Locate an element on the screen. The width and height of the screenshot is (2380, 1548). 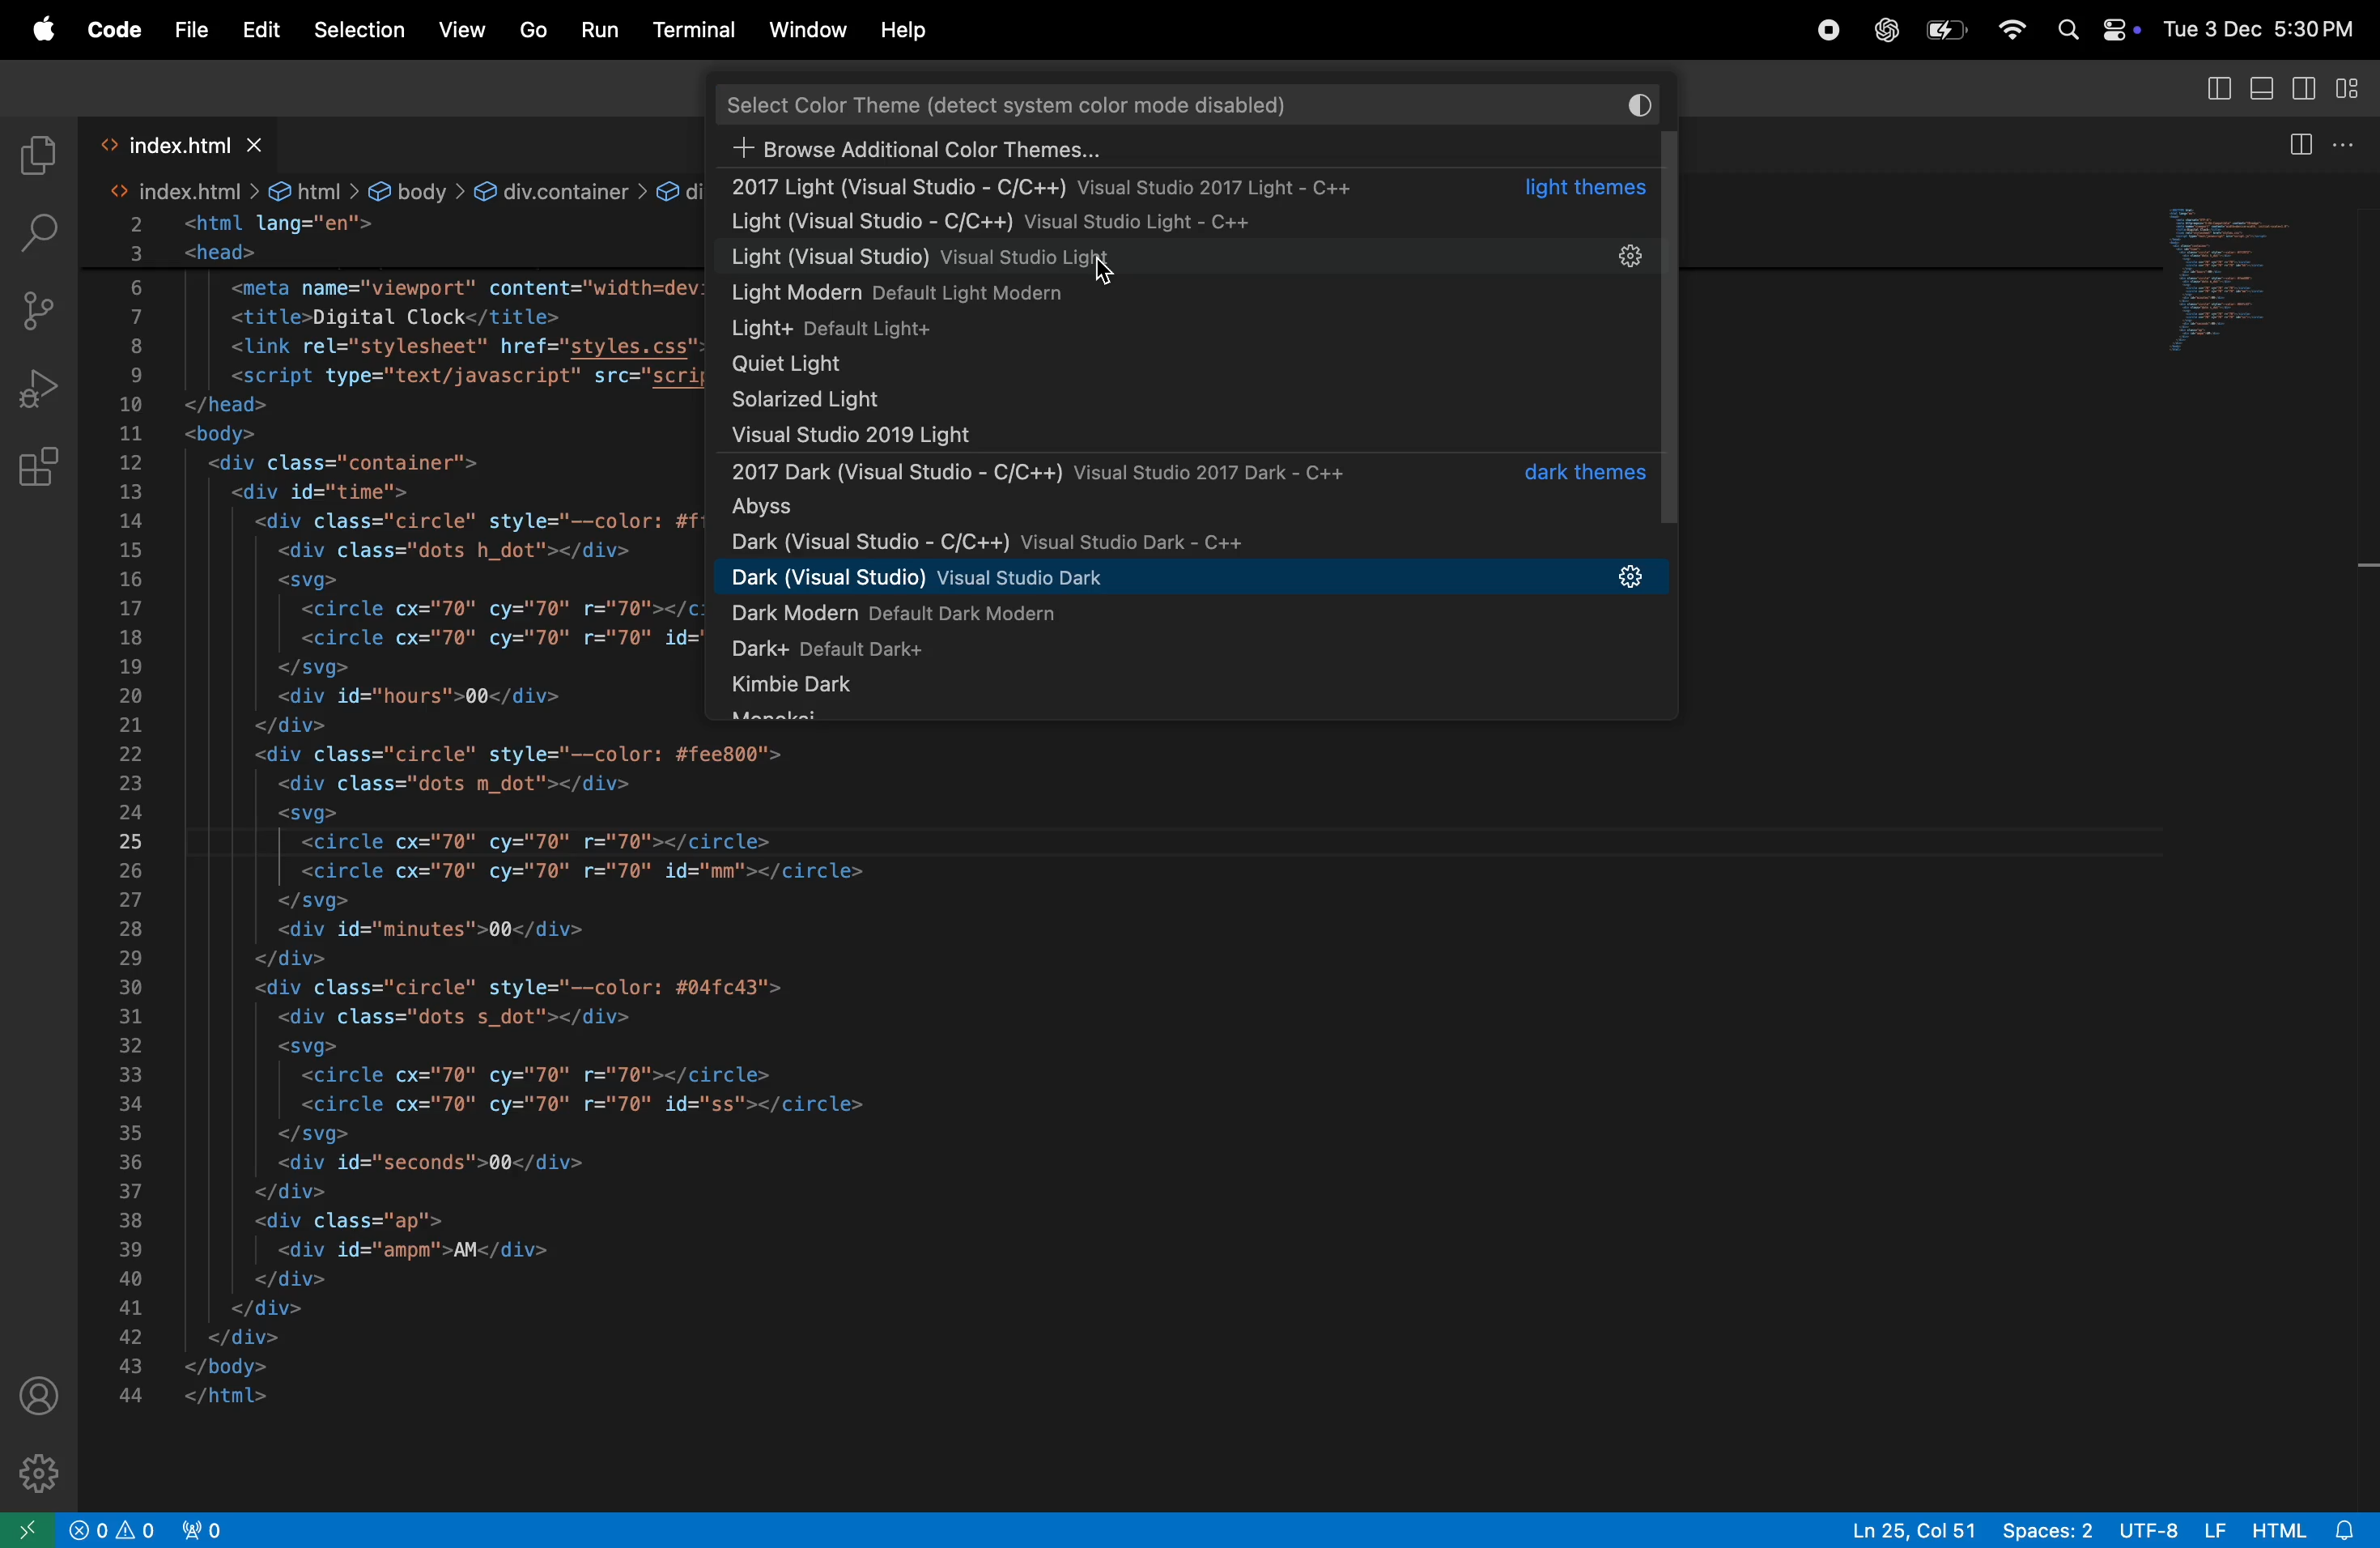
HTML Alert is located at coordinates (2313, 1528).